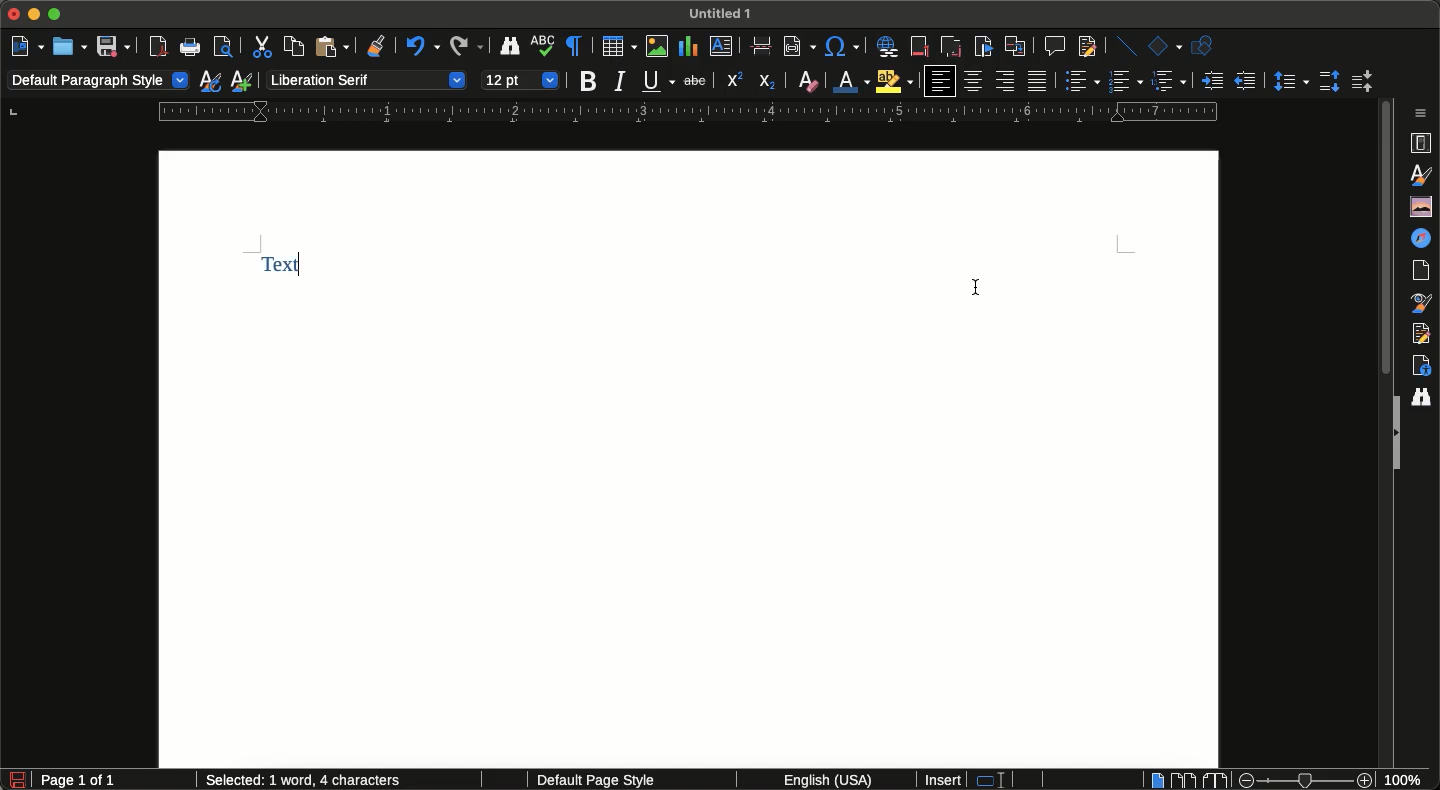 The width and height of the screenshot is (1440, 790). What do you see at coordinates (1425, 271) in the screenshot?
I see `Page` at bounding box center [1425, 271].